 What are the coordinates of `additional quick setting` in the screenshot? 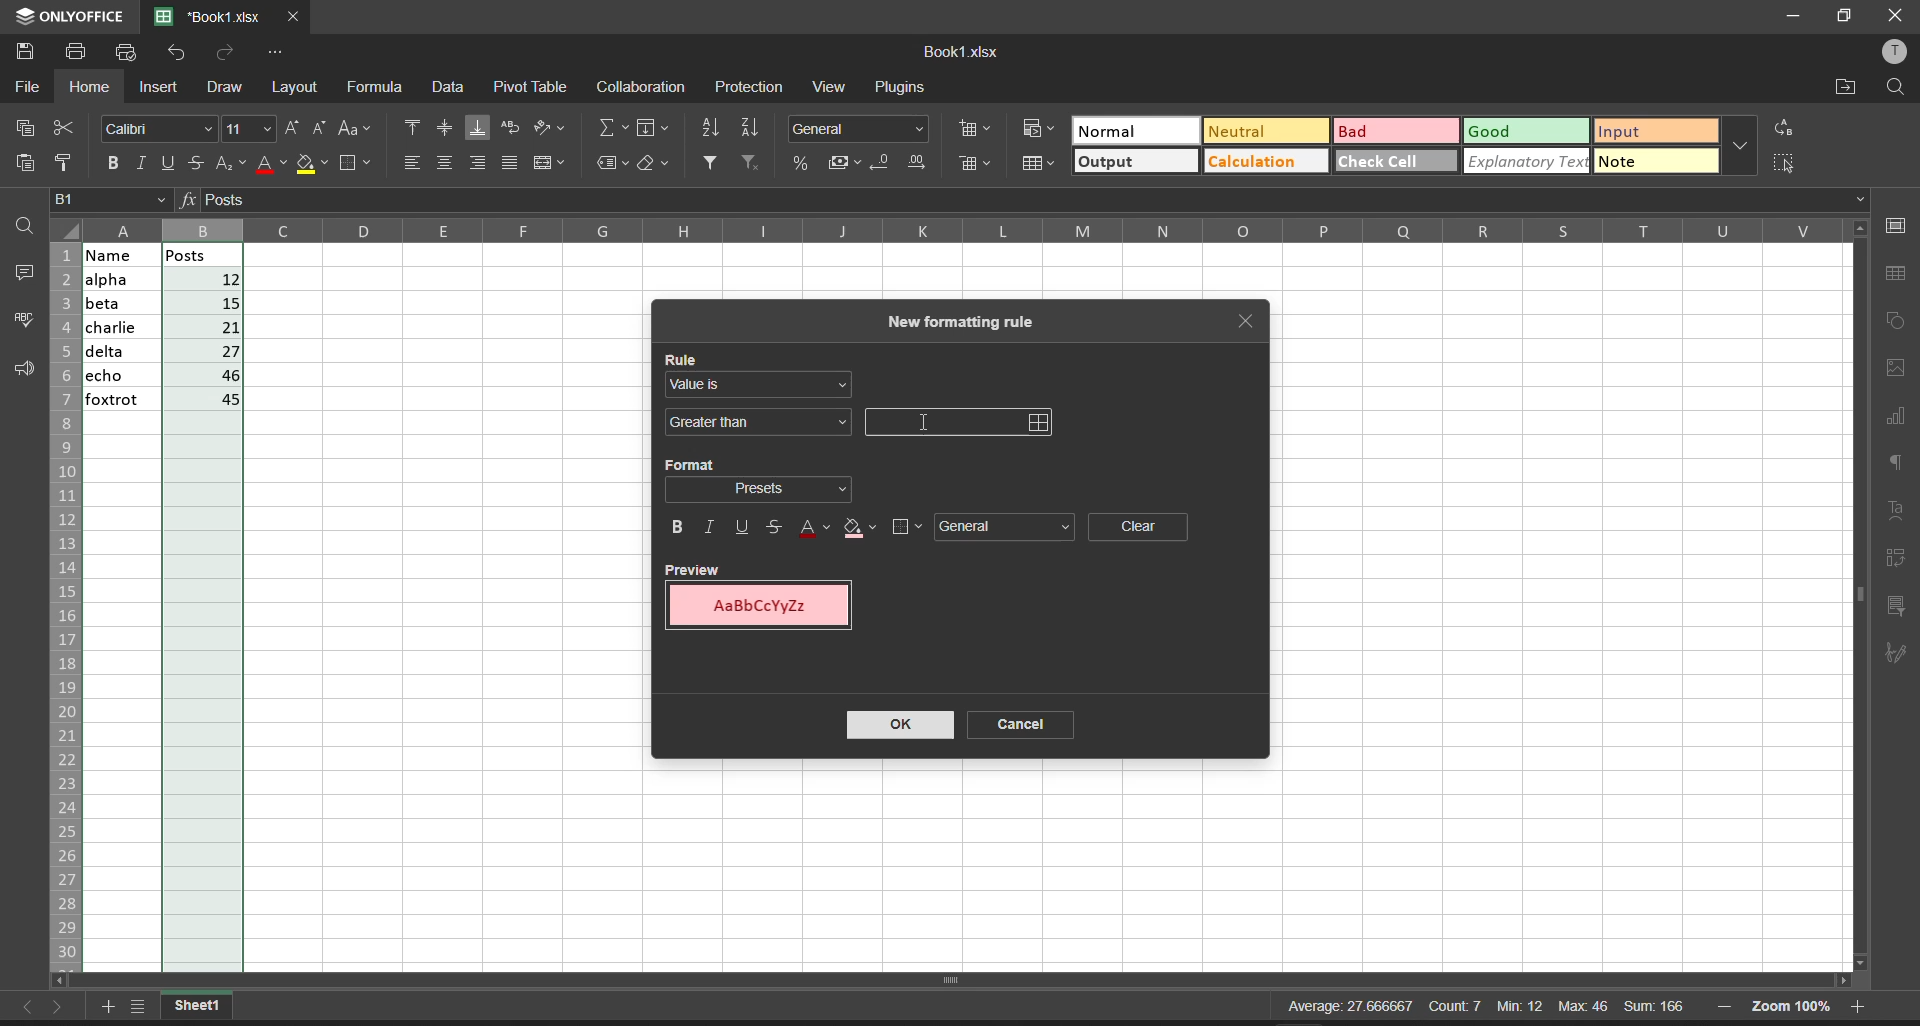 It's located at (1739, 138).